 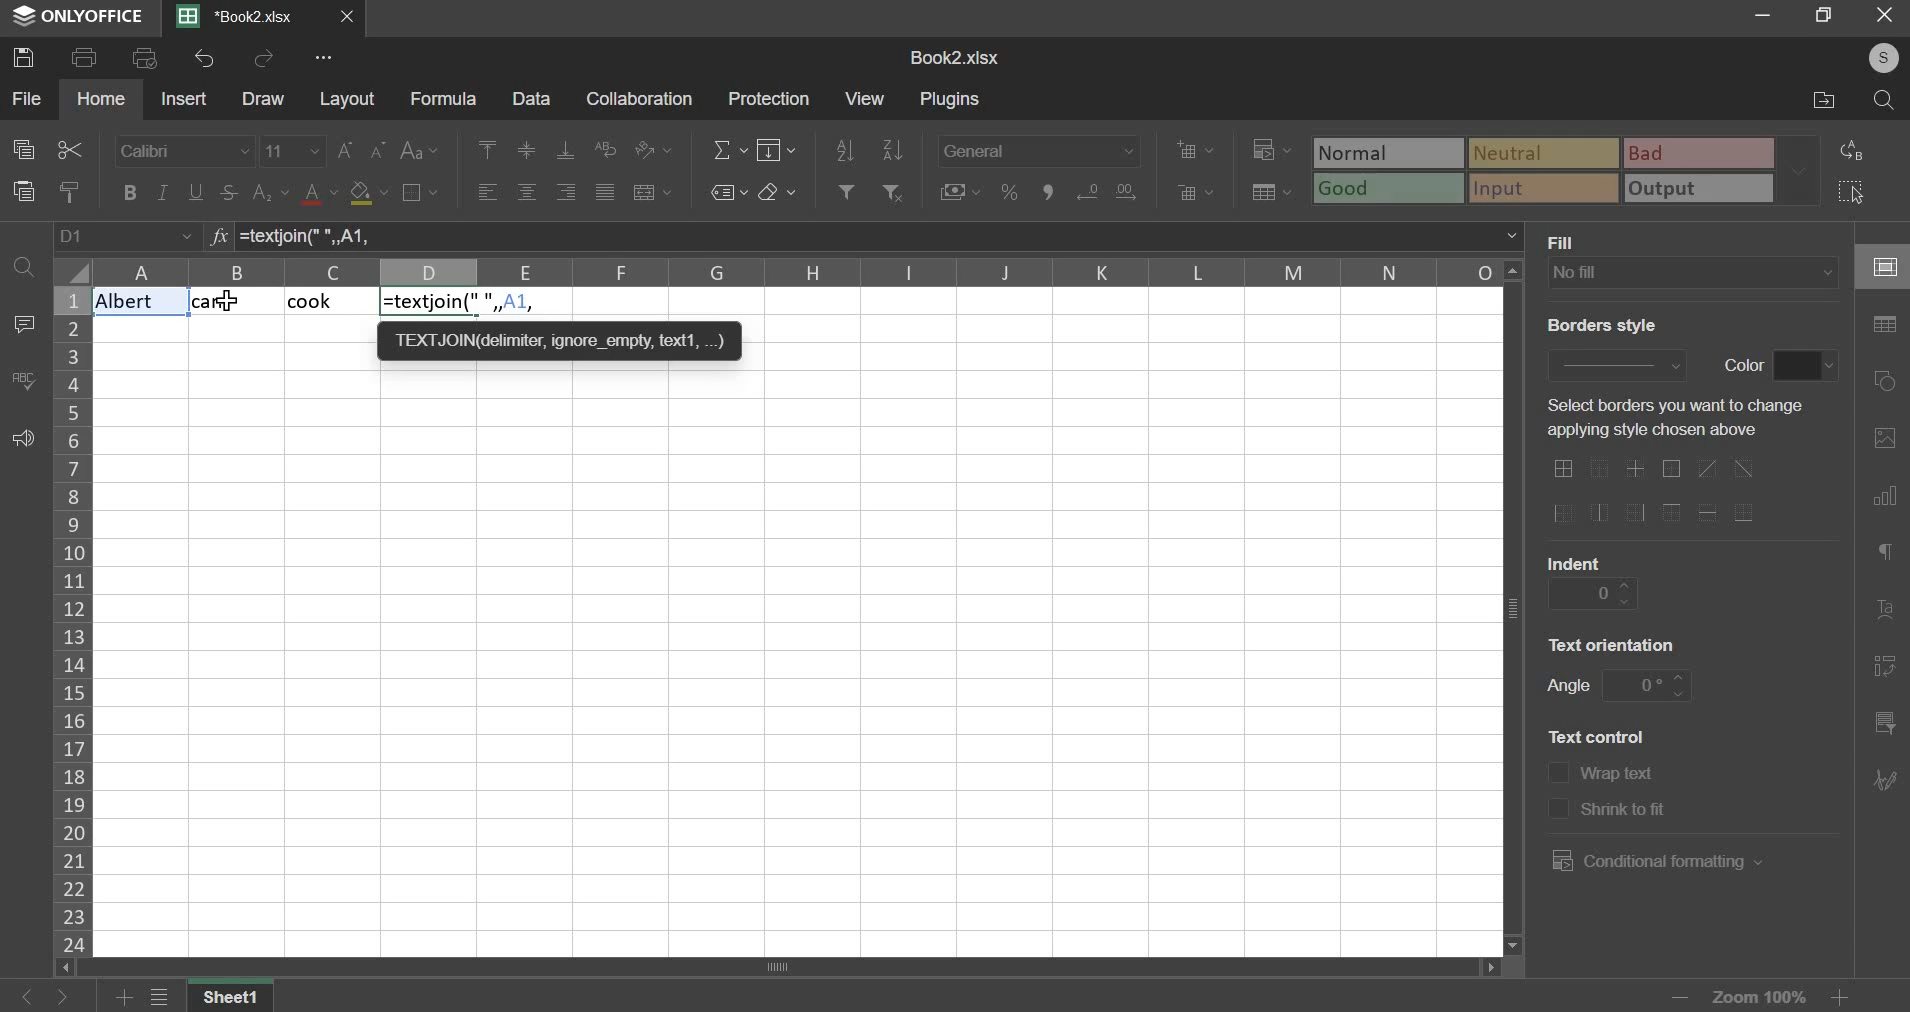 What do you see at coordinates (326, 58) in the screenshot?
I see `view more` at bounding box center [326, 58].